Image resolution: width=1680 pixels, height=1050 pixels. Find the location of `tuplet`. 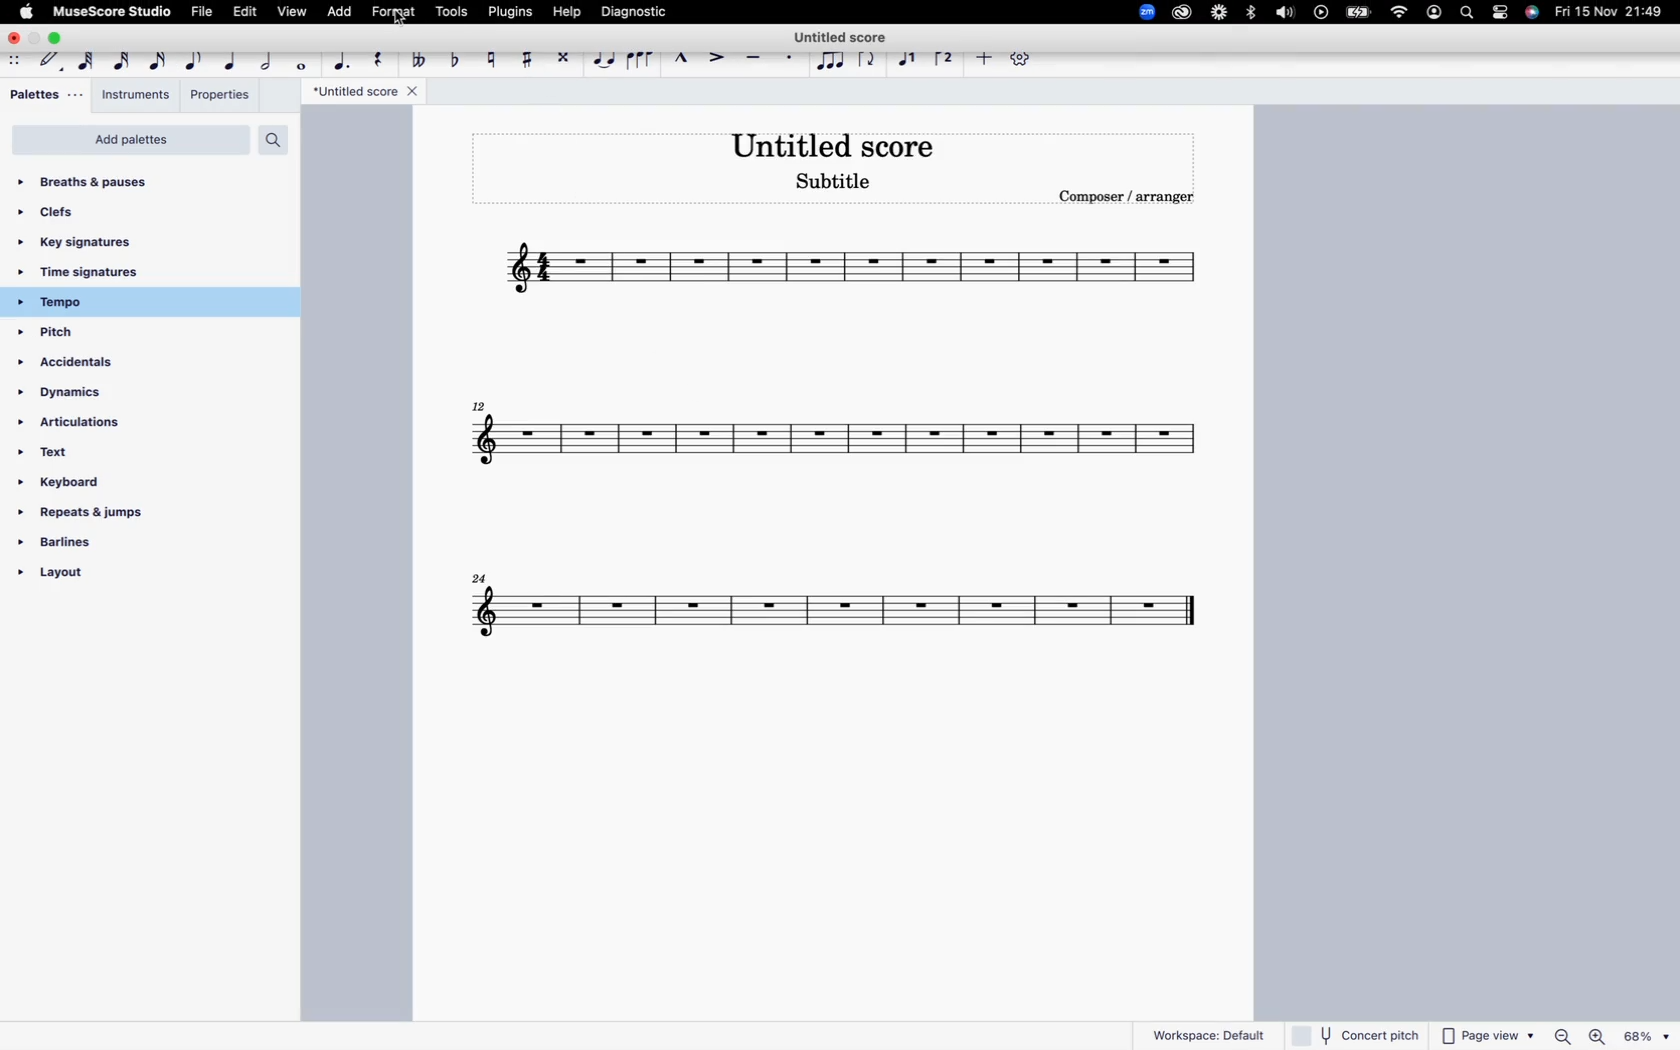

tuplet is located at coordinates (831, 62).